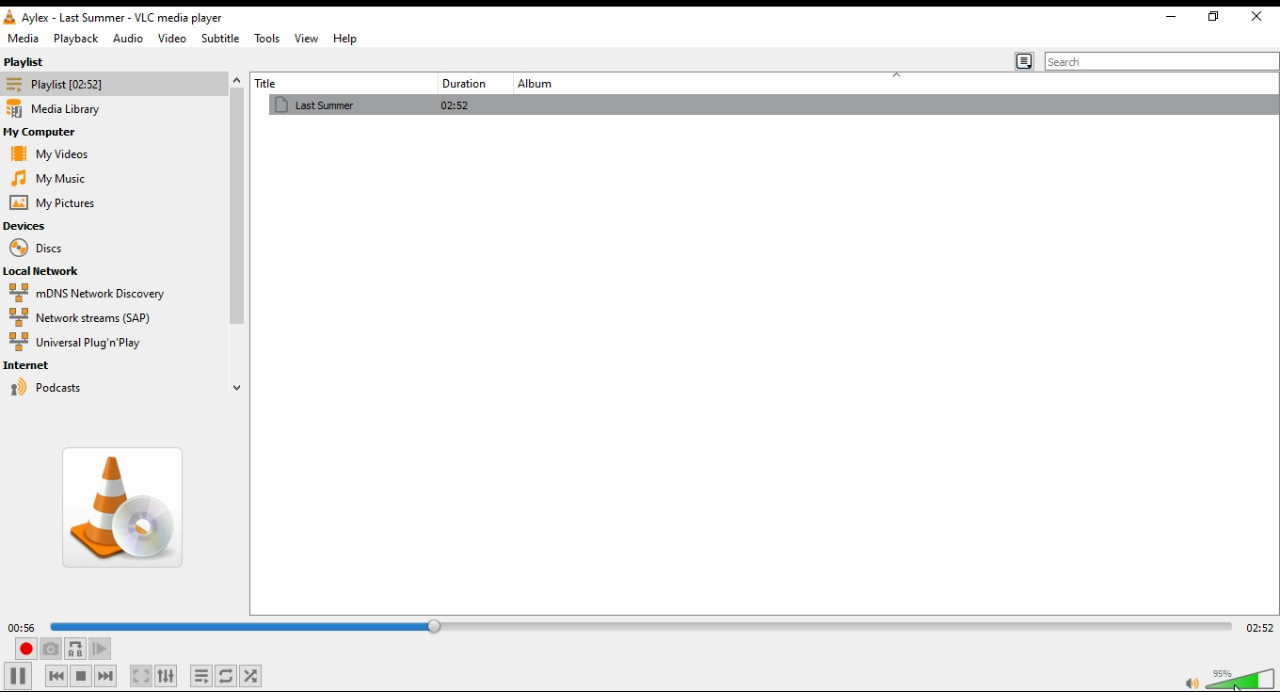 The width and height of the screenshot is (1280, 692). I want to click on media library, so click(60, 109).